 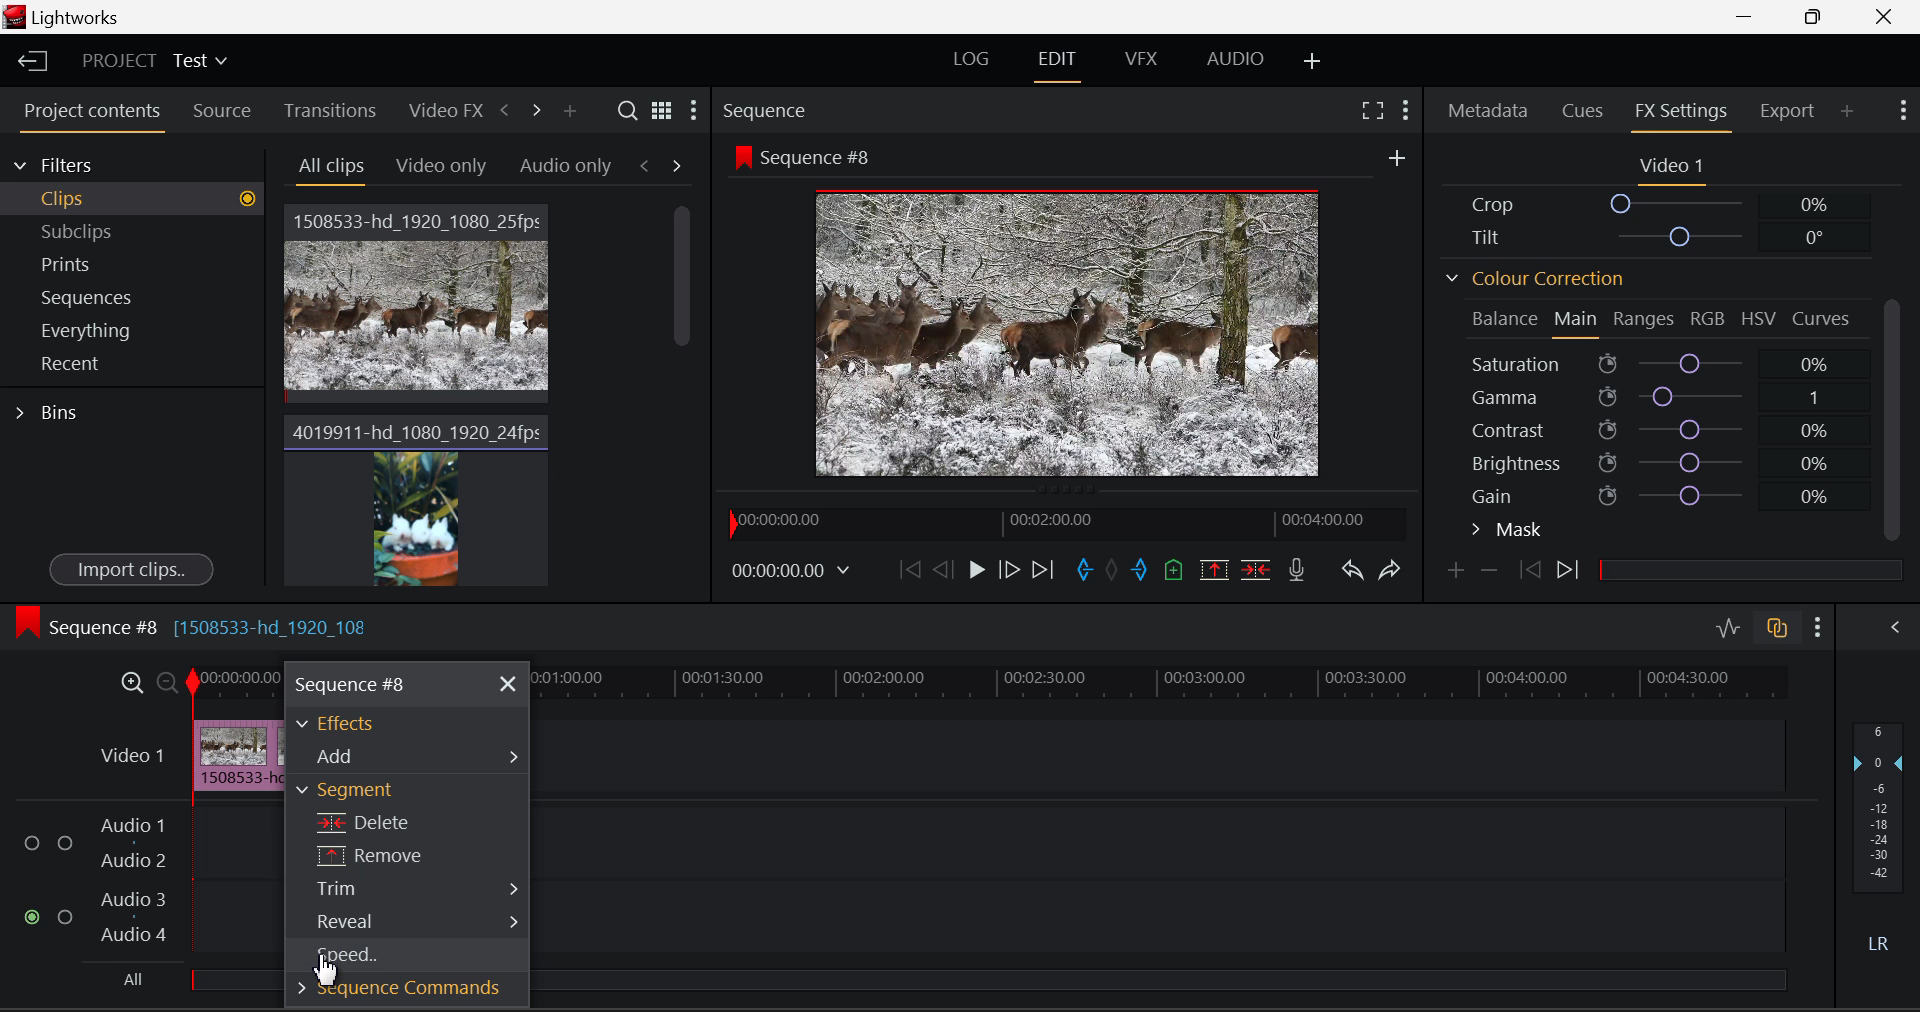 I want to click on Remove, so click(x=403, y=855).